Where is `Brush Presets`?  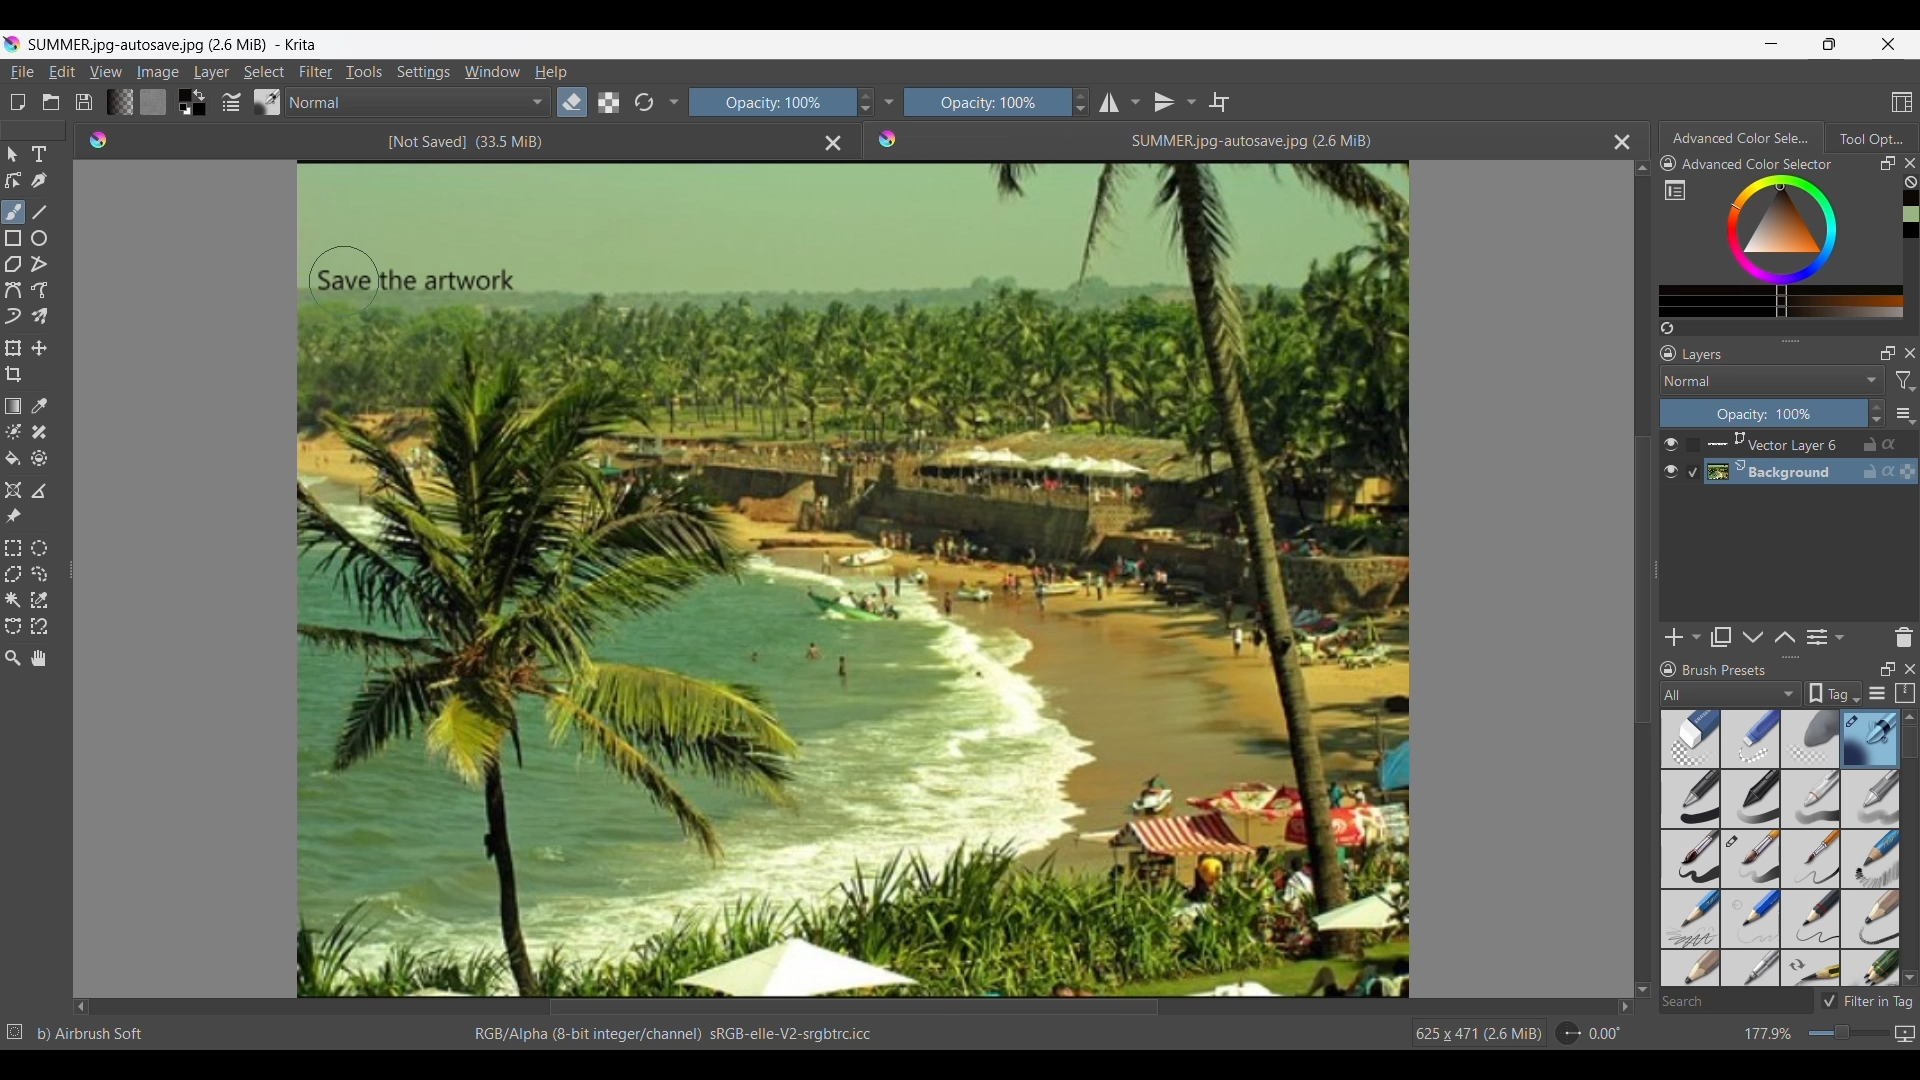 Brush Presets is located at coordinates (1728, 671).